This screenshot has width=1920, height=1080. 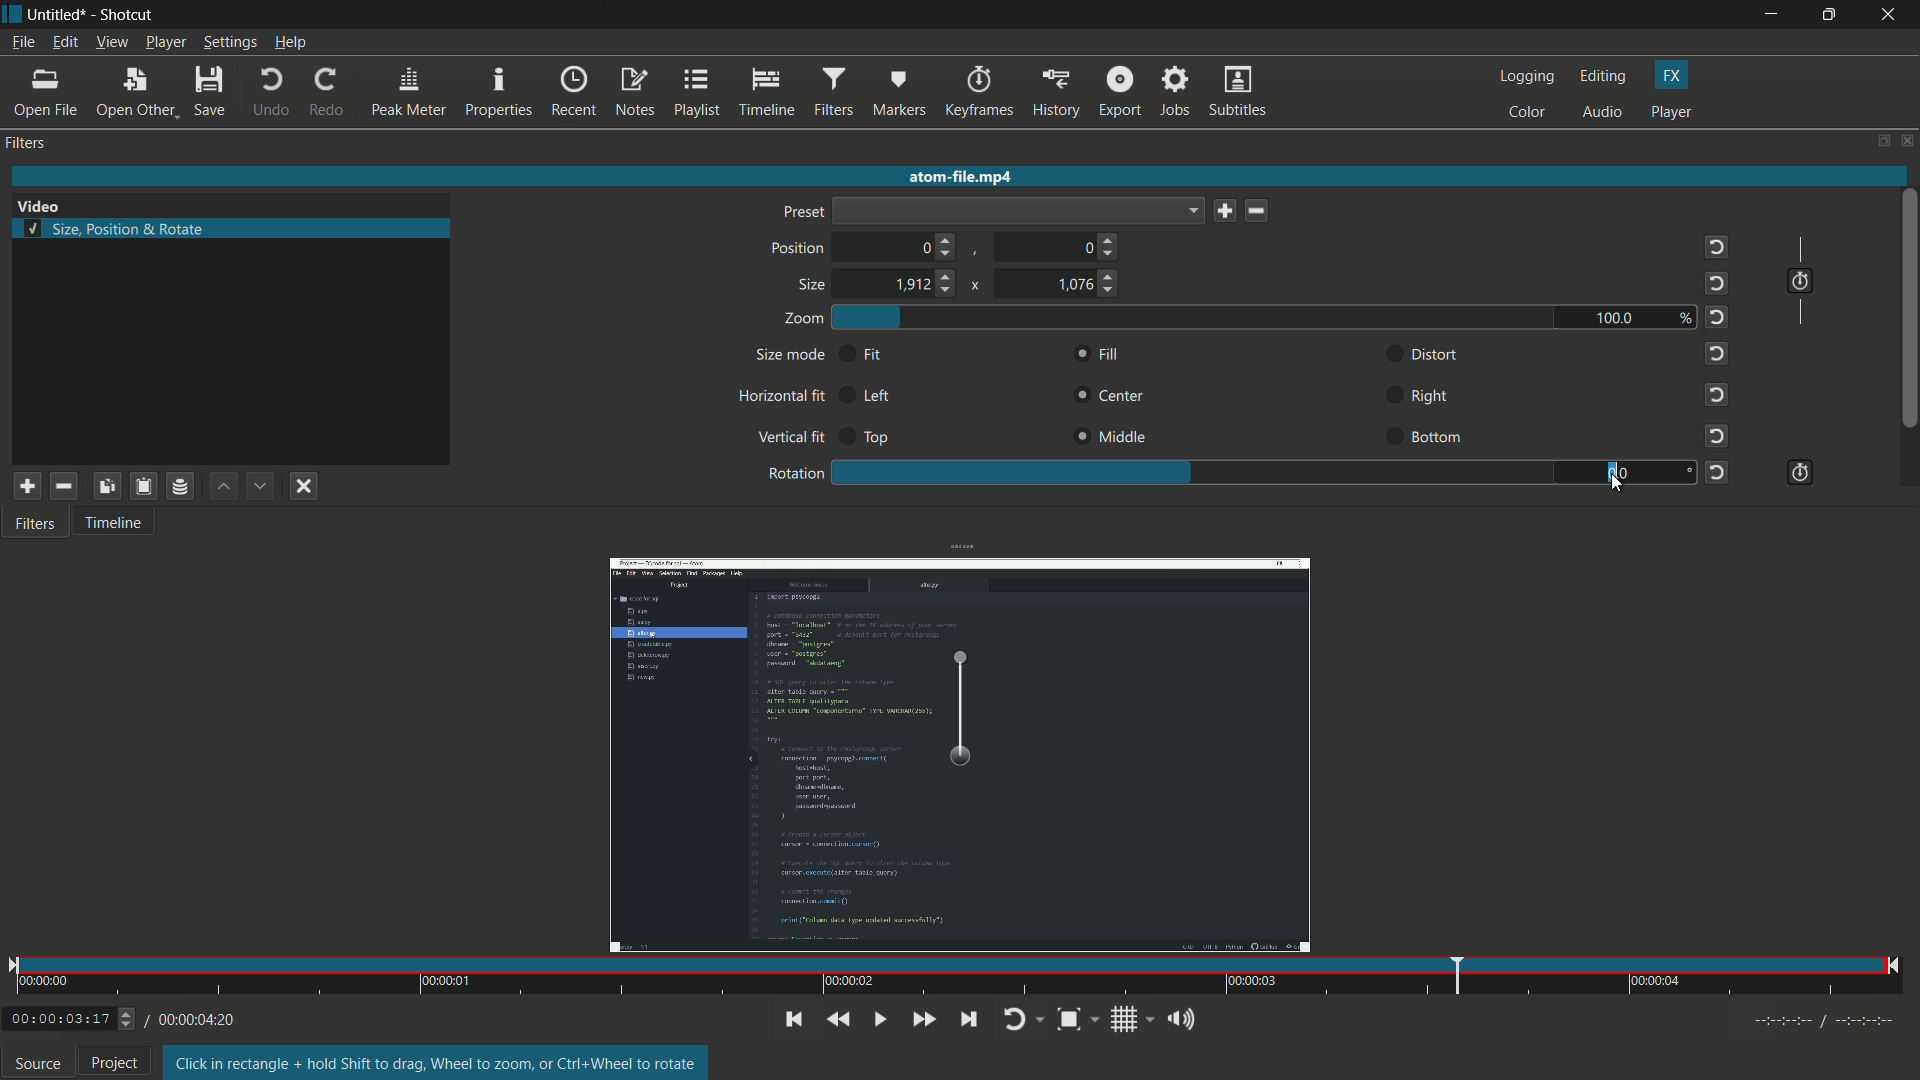 I want to click on 1912 (choose size), so click(x=926, y=283).